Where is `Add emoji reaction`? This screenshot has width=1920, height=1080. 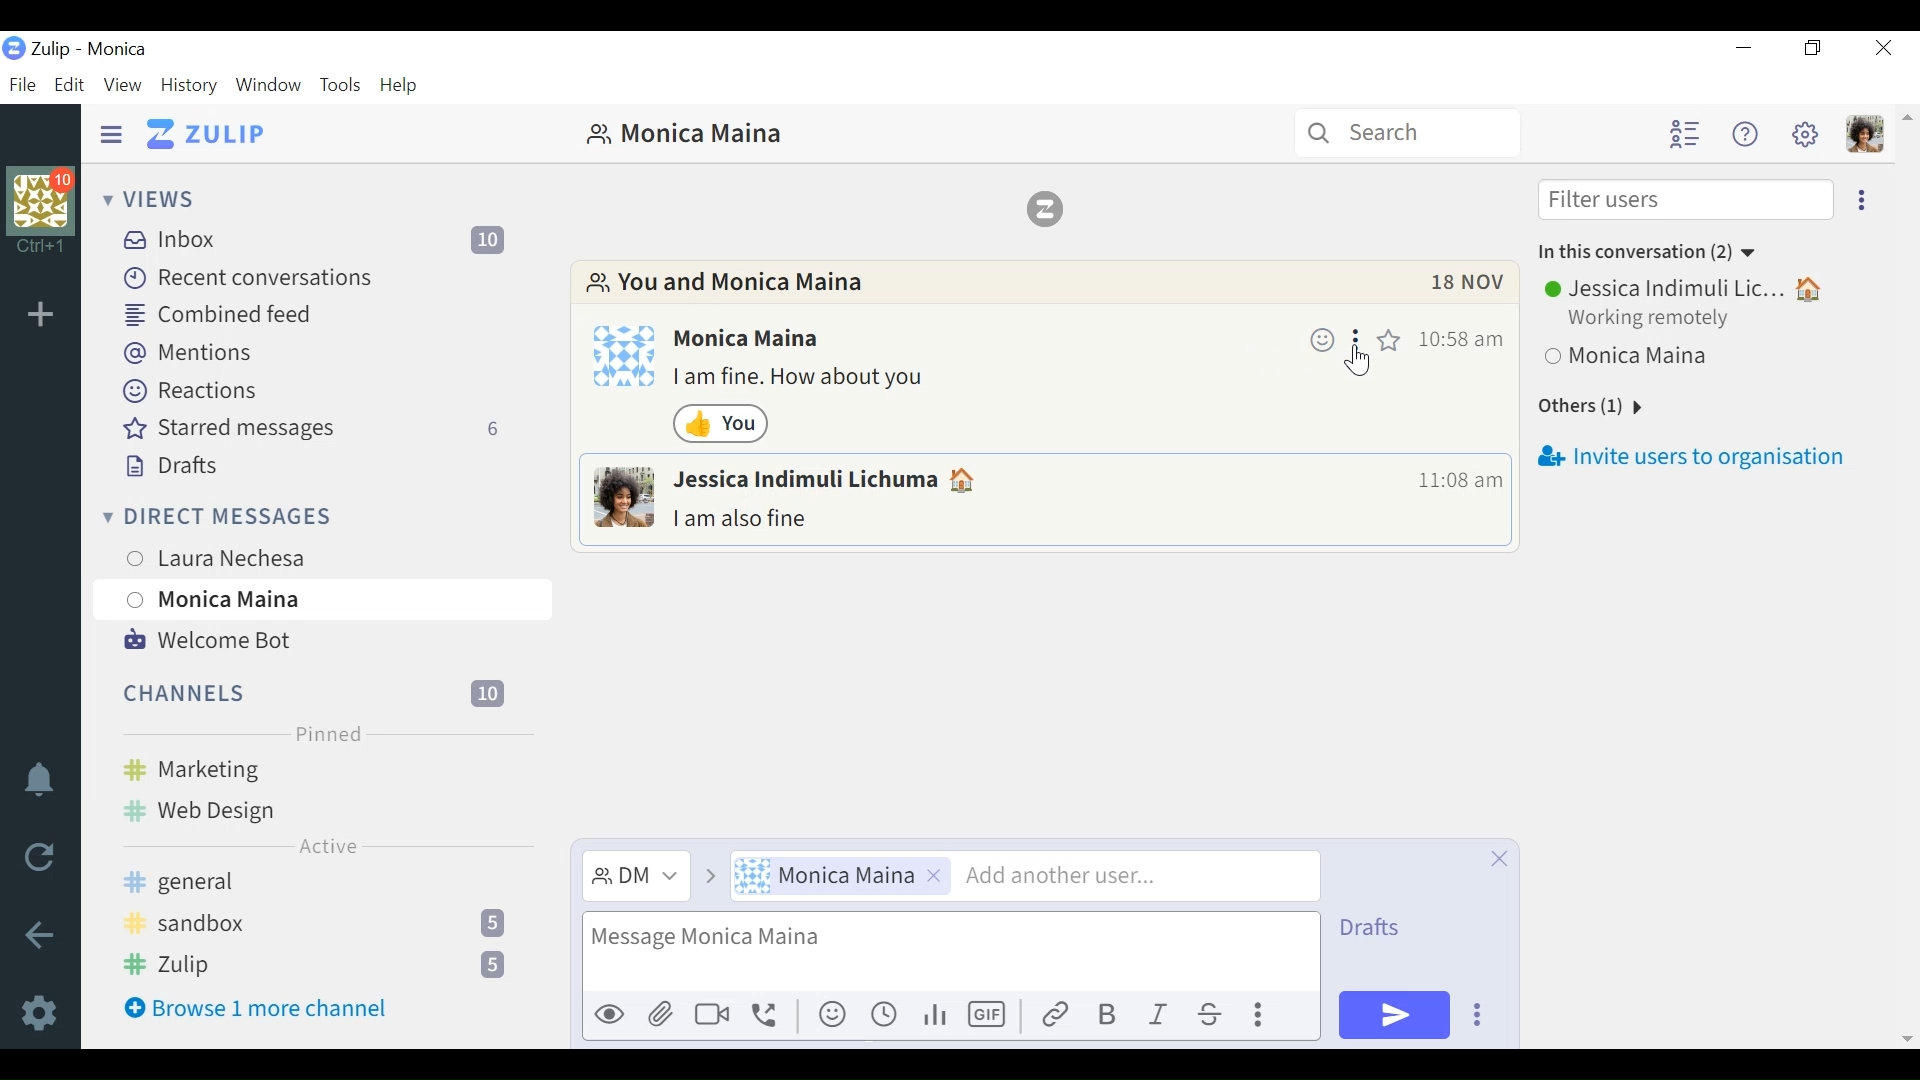 Add emoji reaction is located at coordinates (1321, 337).